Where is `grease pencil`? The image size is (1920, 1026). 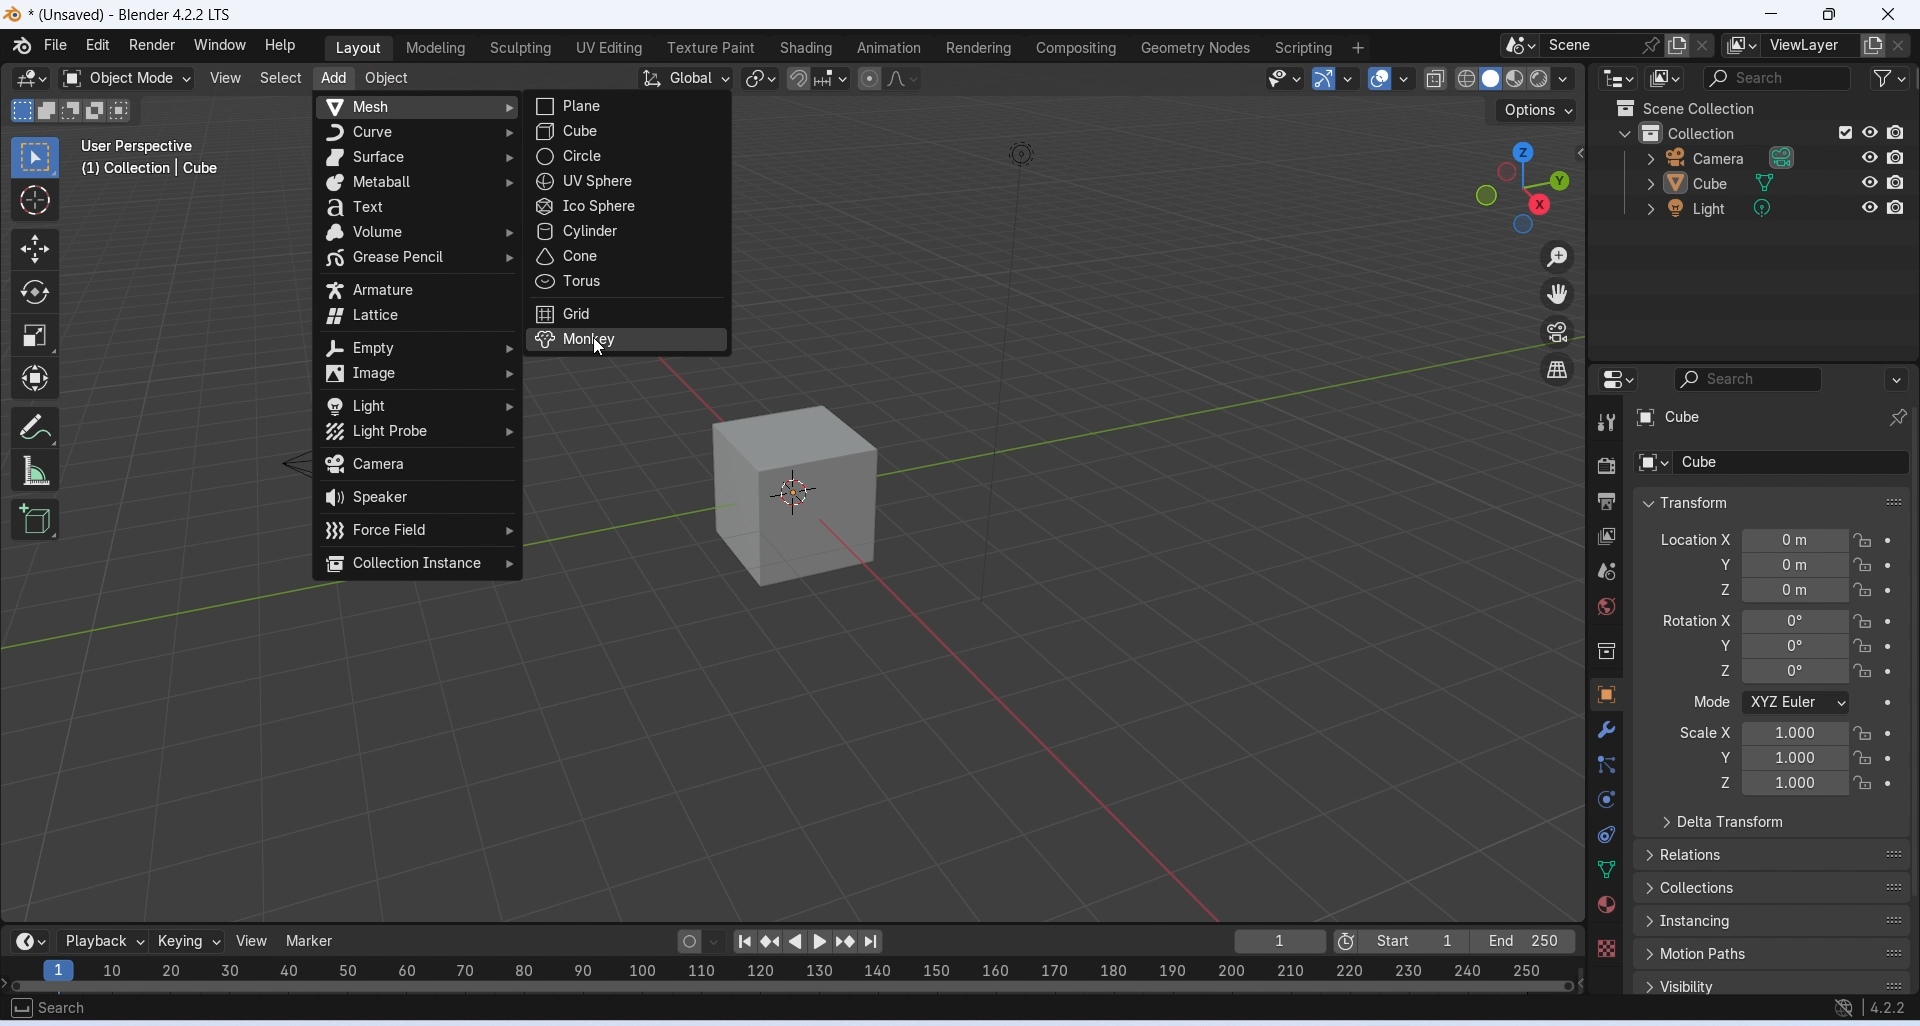 grease pencil is located at coordinates (417, 259).